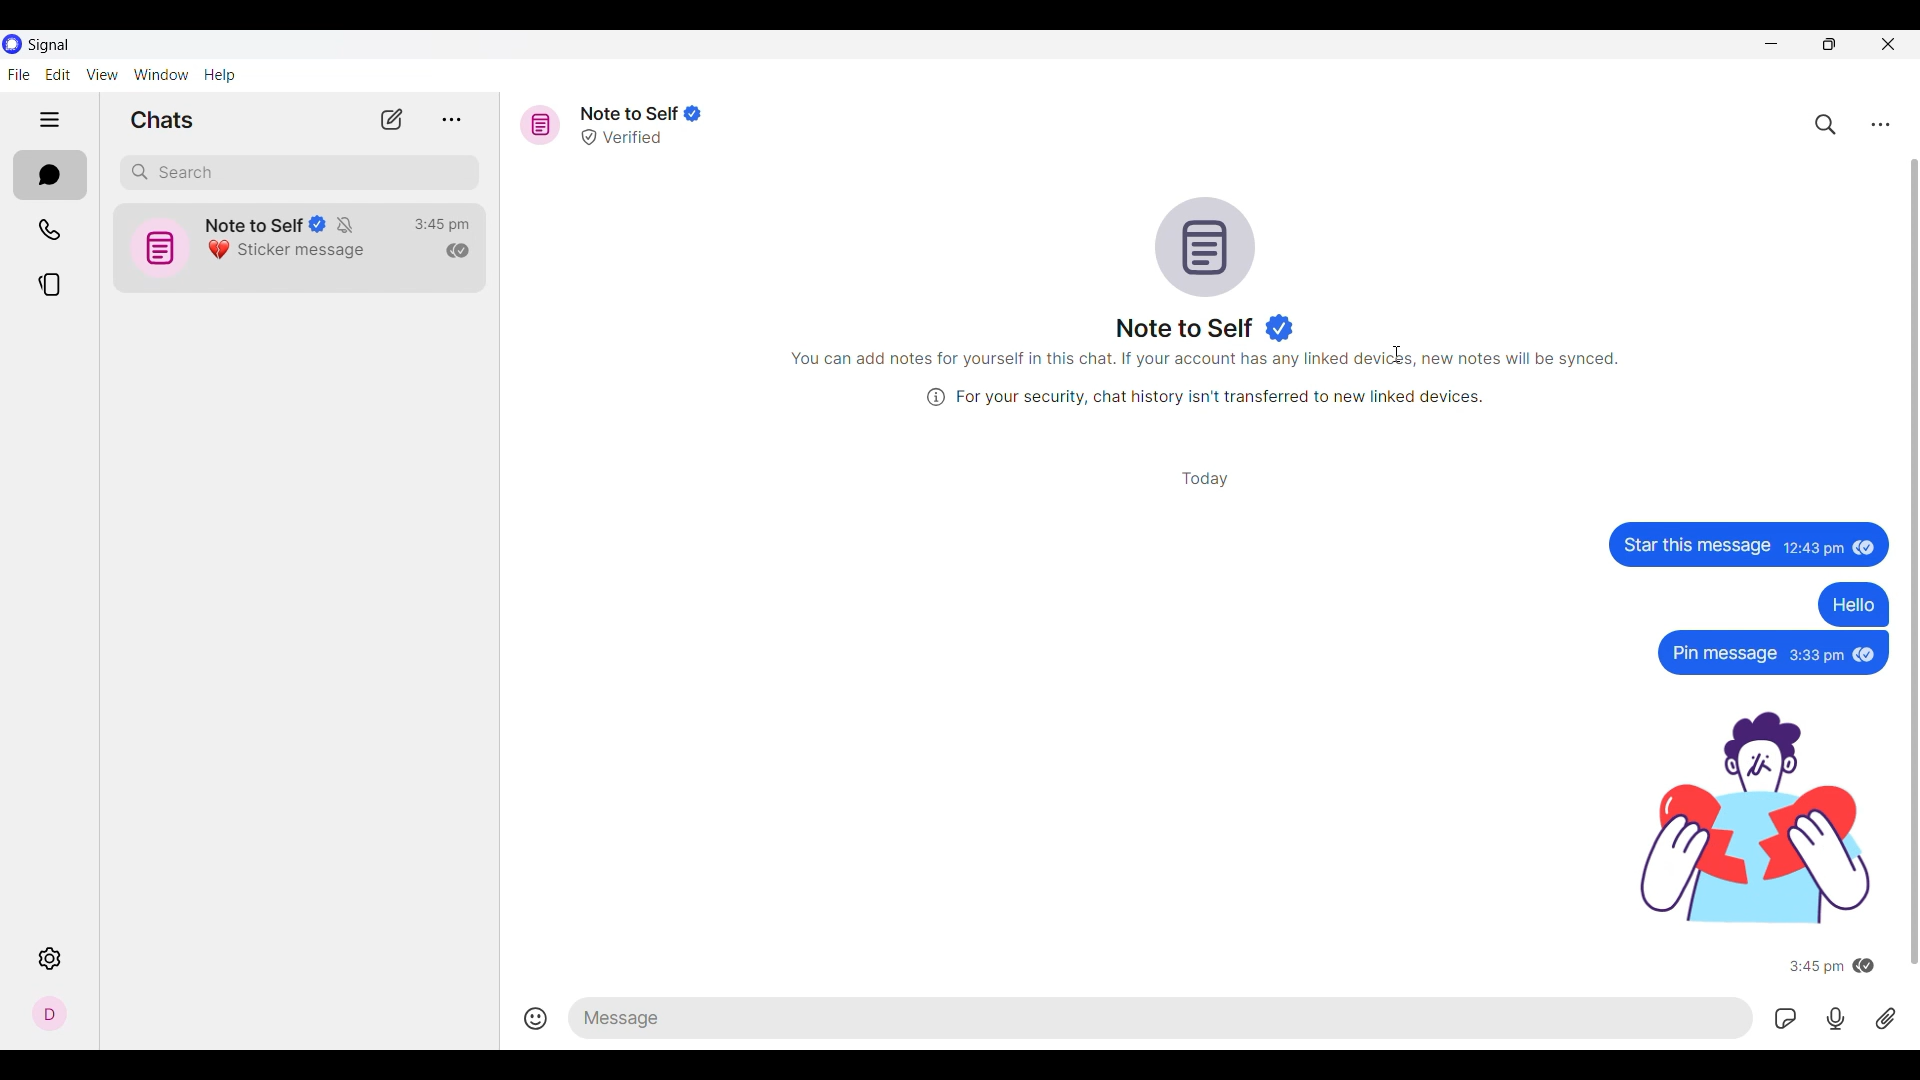 The image size is (1920, 1080). Describe the element at coordinates (49, 958) in the screenshot. I see `Settings` at that location.